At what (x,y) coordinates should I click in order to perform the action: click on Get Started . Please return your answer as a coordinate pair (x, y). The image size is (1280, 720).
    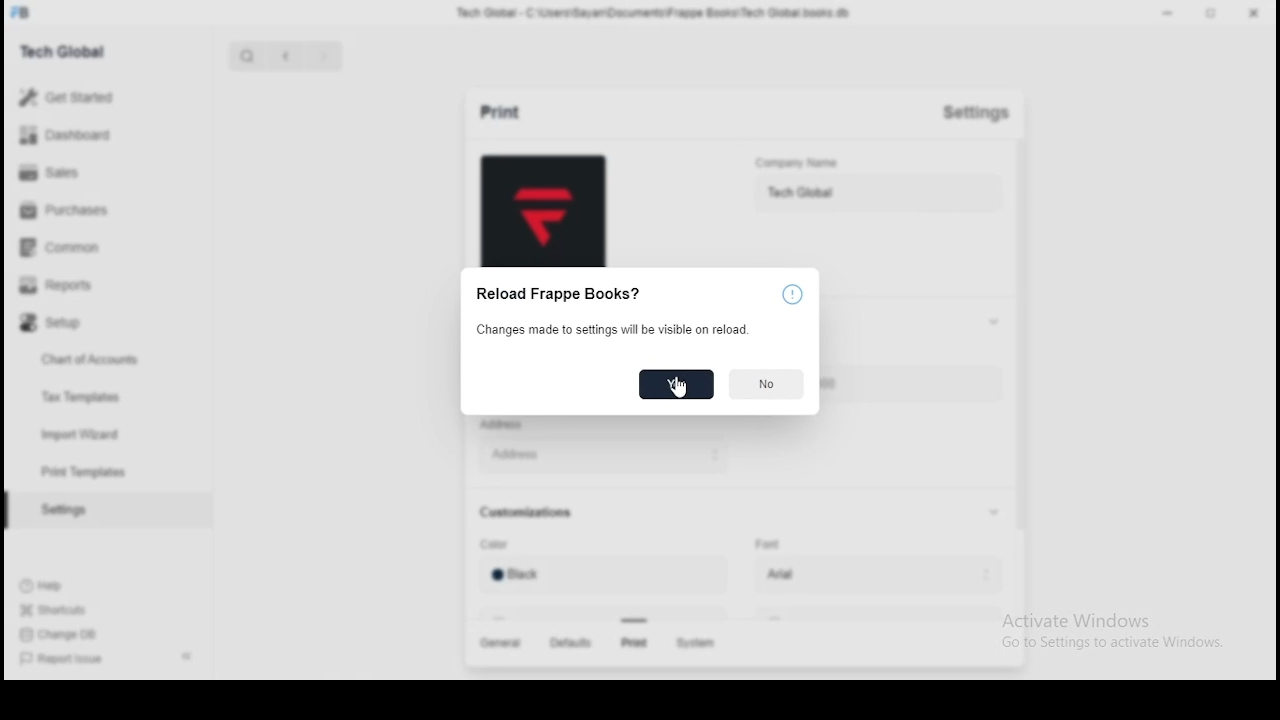
    Looking at the image, I should click on (91, 97).